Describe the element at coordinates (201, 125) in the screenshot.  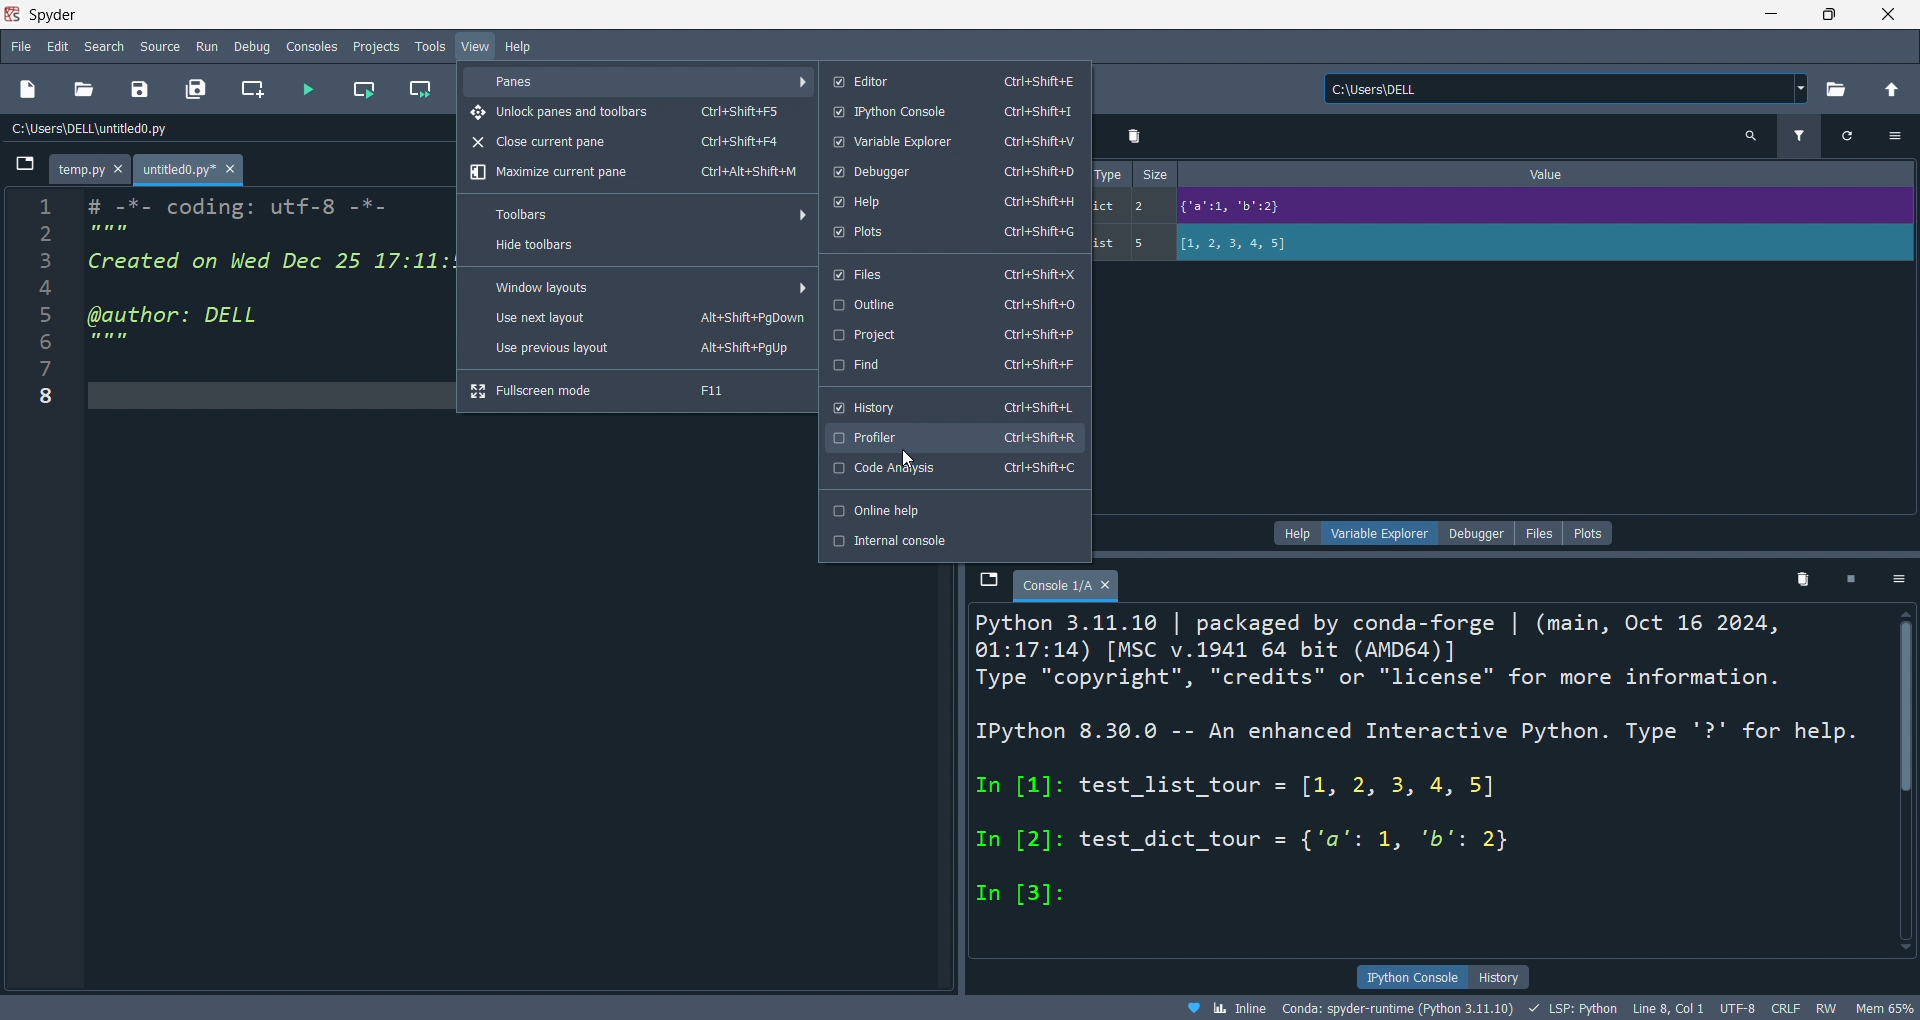
I see `C:\Users\DELL\untitled0.py` at that location.